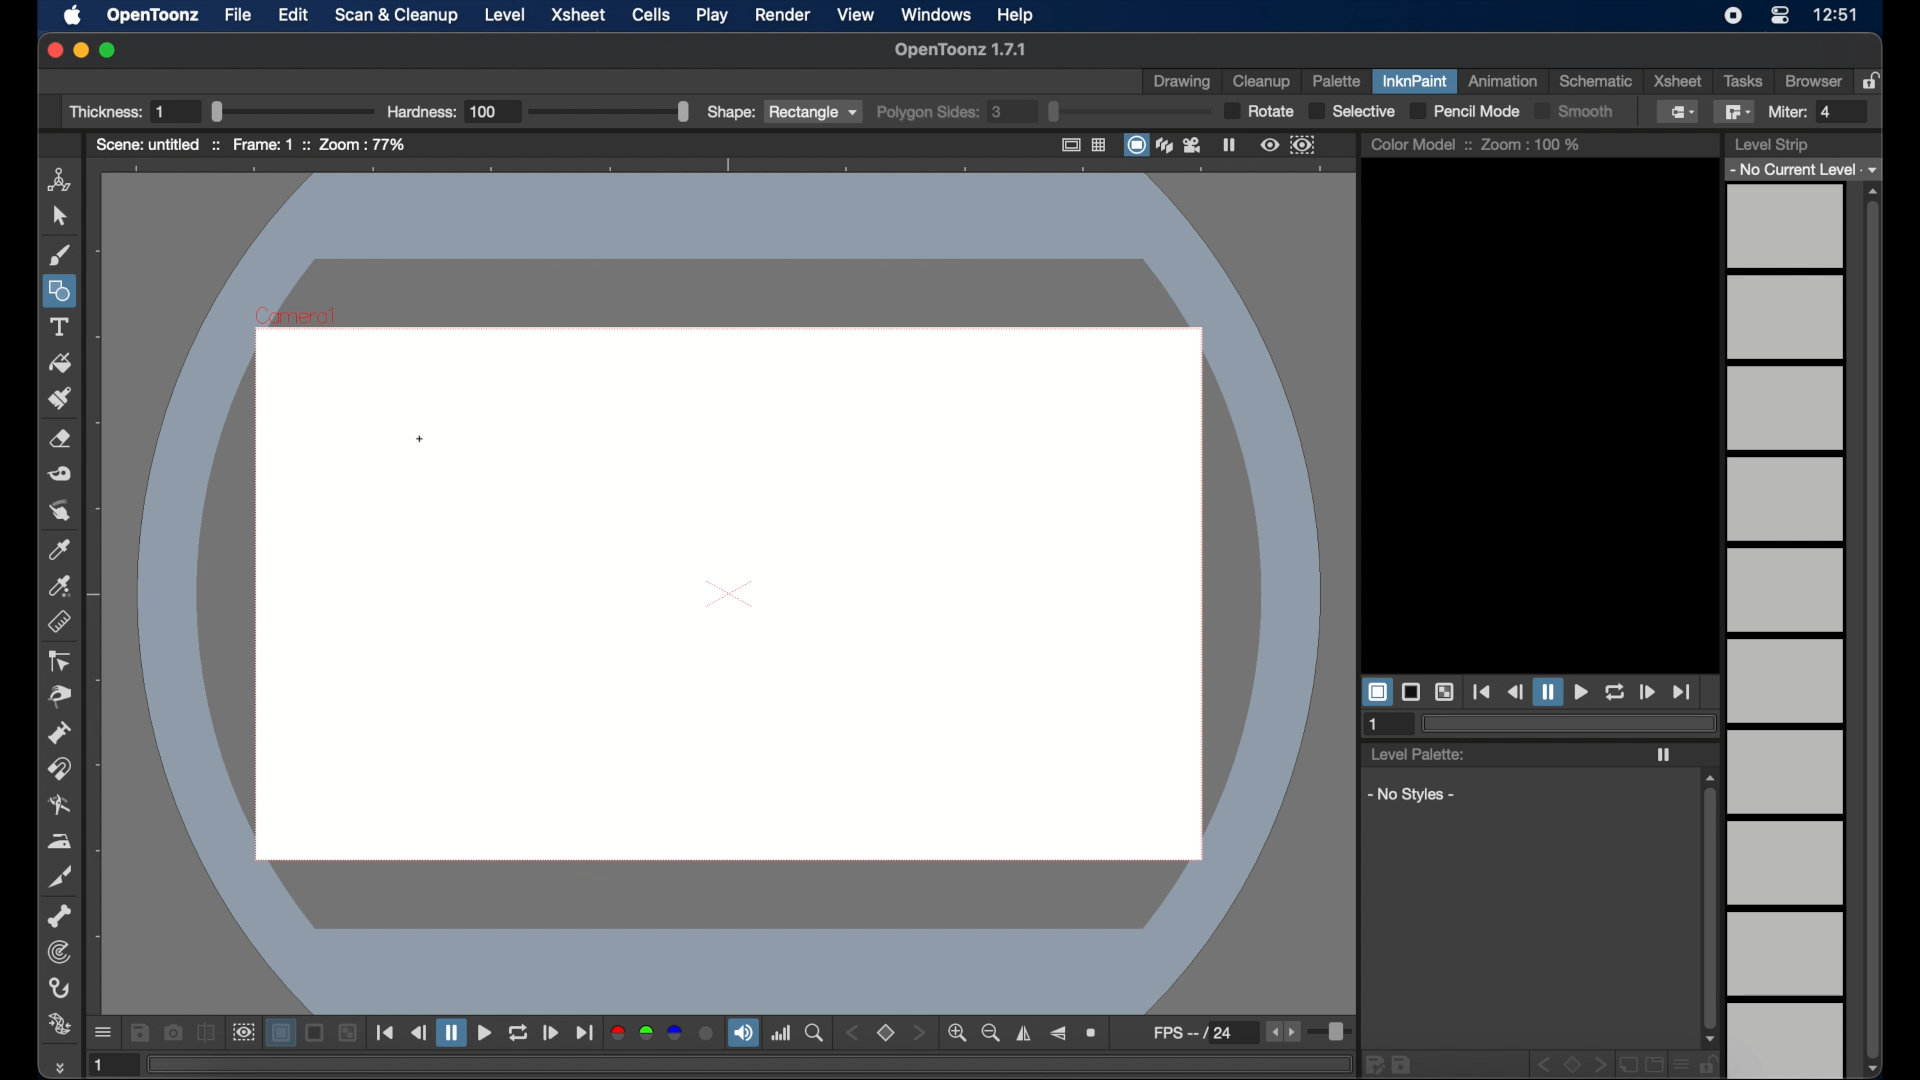  What do you see at coordinates (1676, 81) in the screenshot?
I see `xsheet` at bounding box center [1676, 81].